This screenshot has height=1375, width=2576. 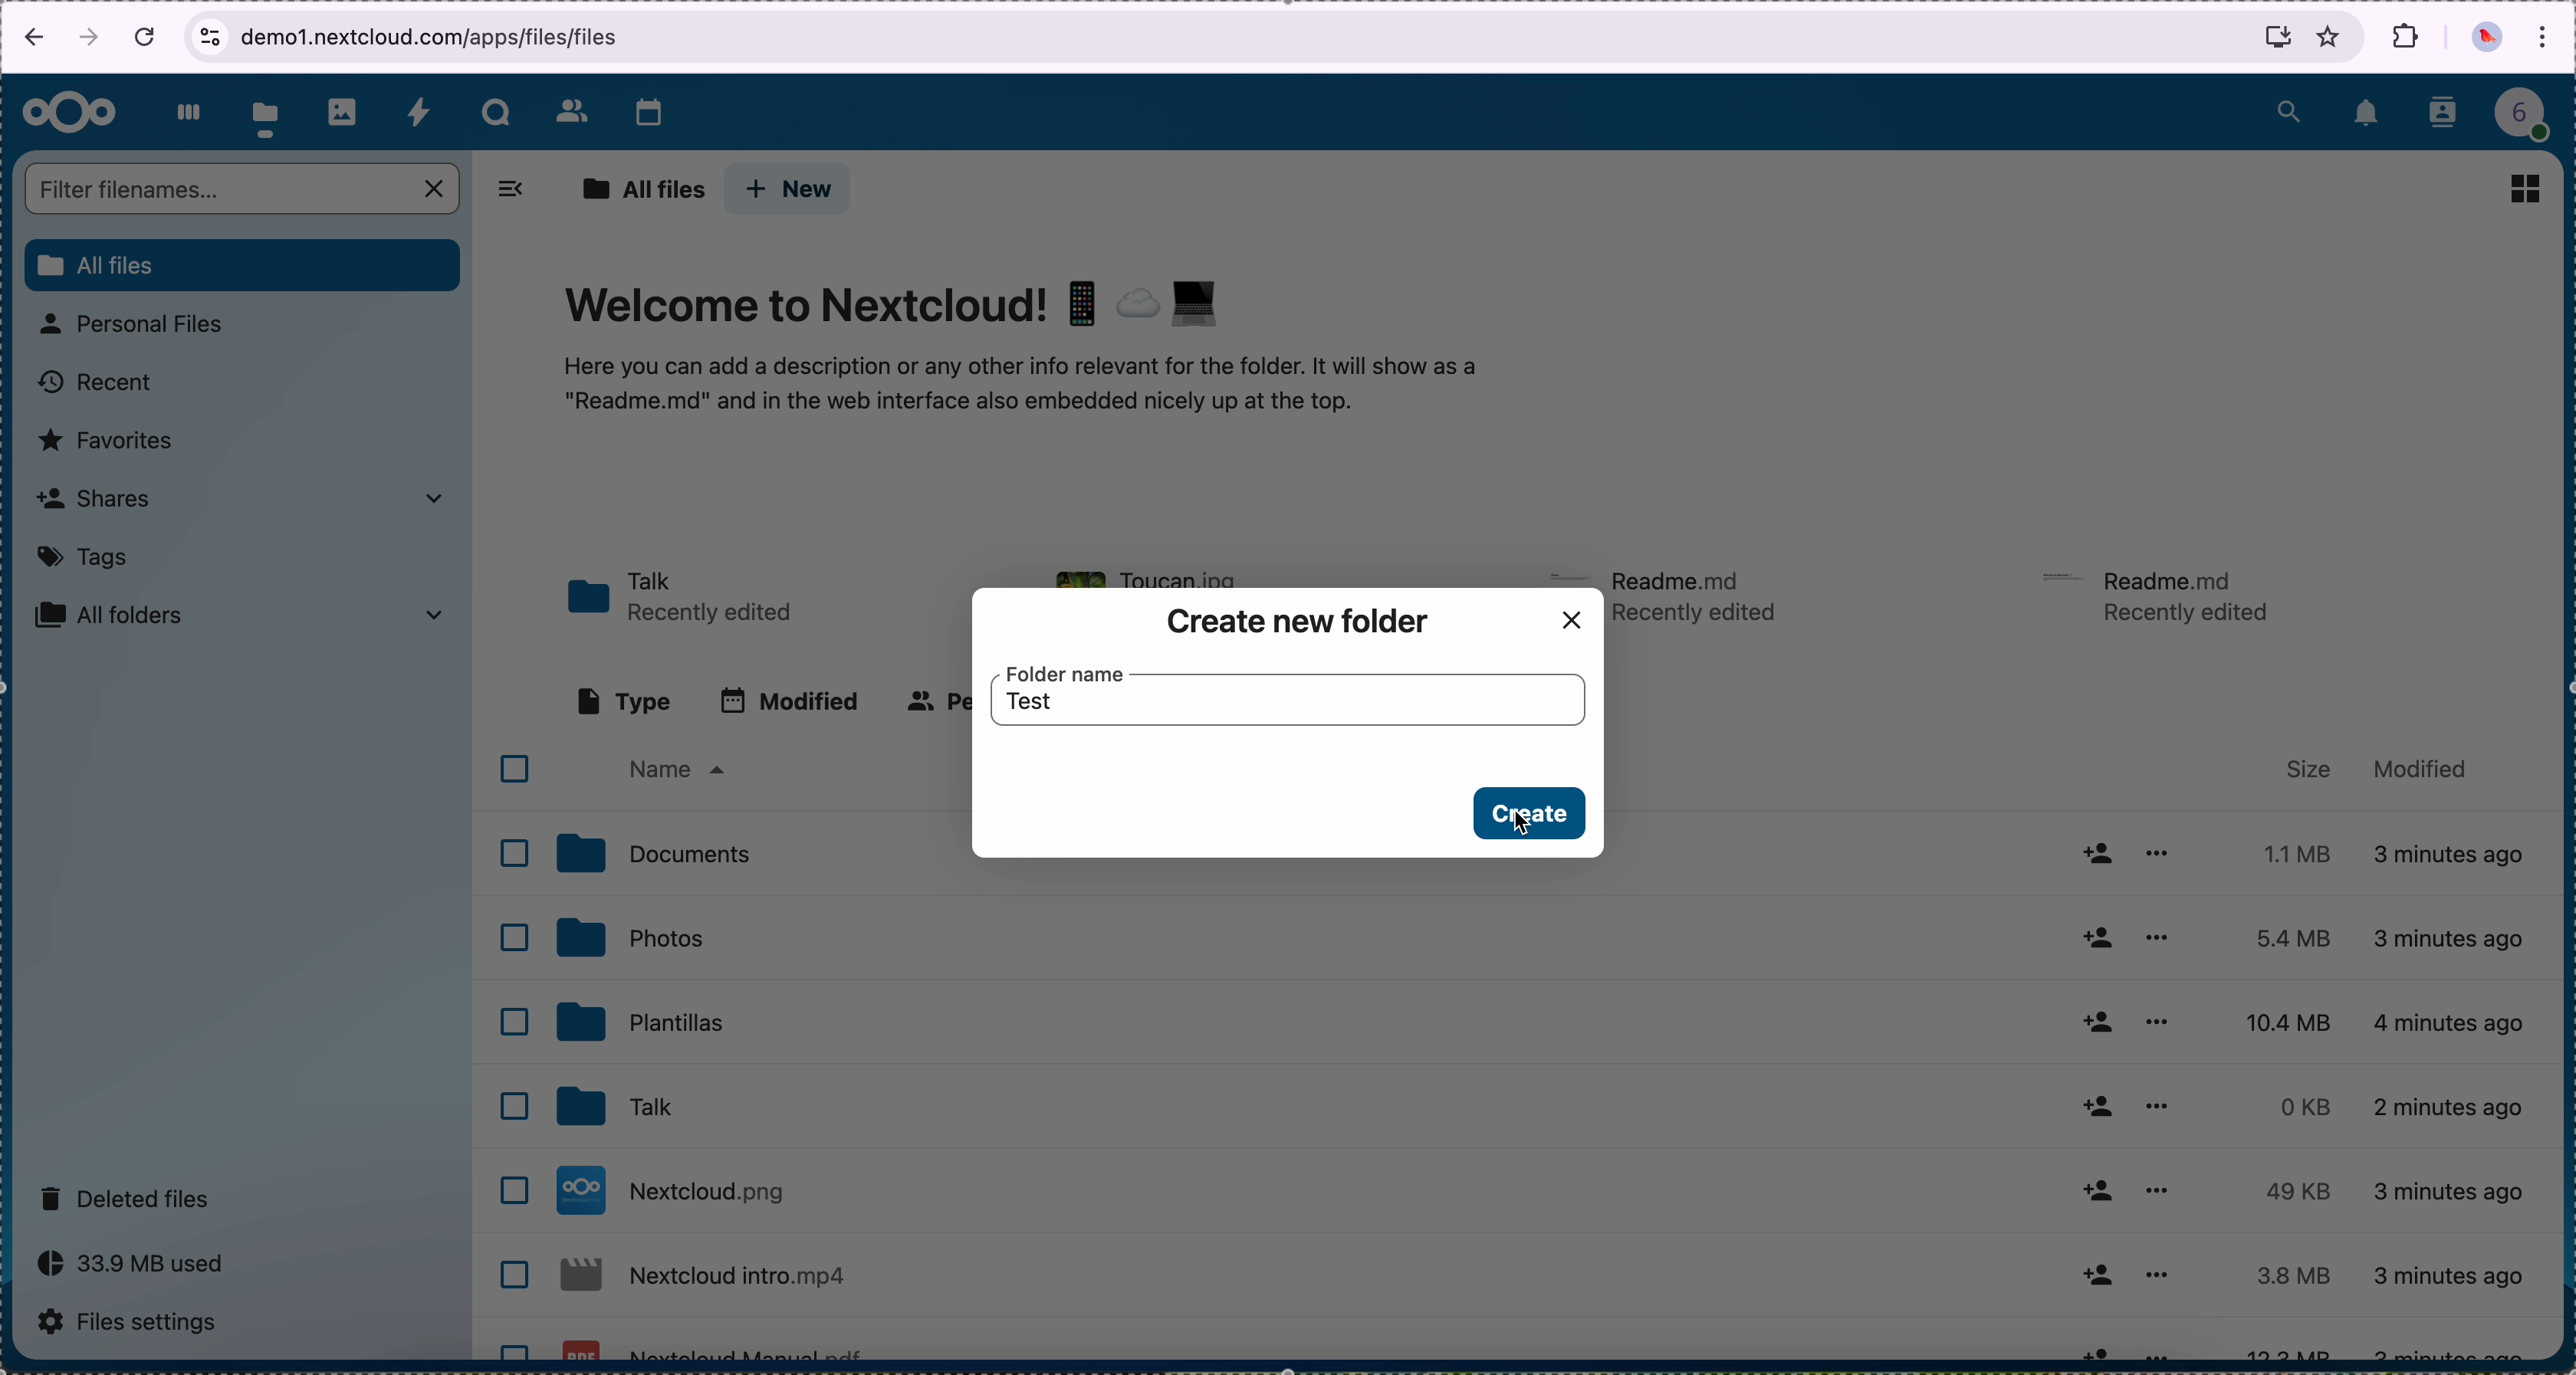 What do you see at coordinates (2291, 1024) in the screenshot?
I see `10.4 MB` at bounding box center [2291, 1024].